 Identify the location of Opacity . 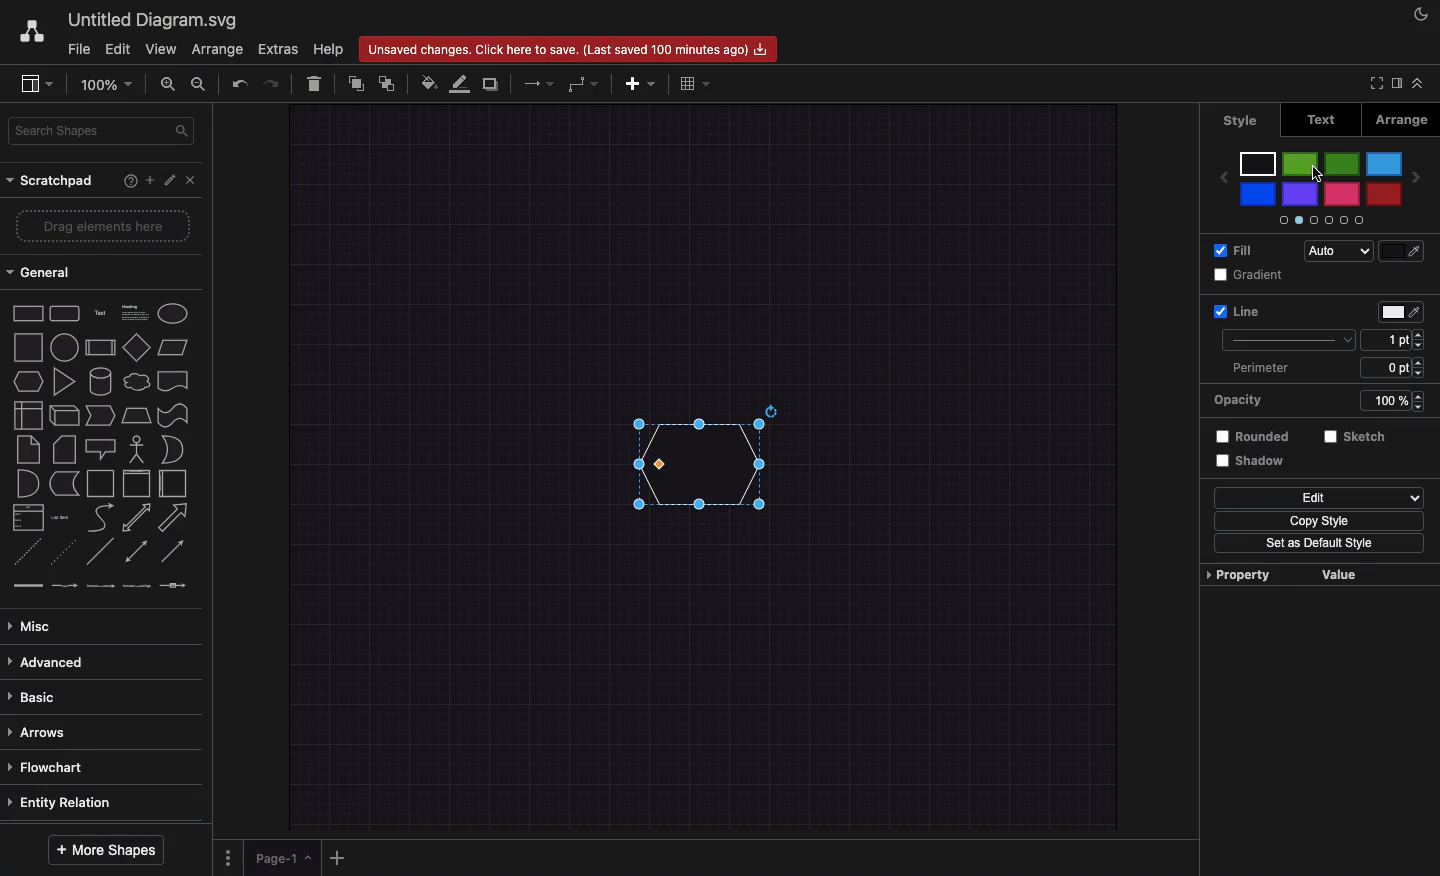
(1317, 400).